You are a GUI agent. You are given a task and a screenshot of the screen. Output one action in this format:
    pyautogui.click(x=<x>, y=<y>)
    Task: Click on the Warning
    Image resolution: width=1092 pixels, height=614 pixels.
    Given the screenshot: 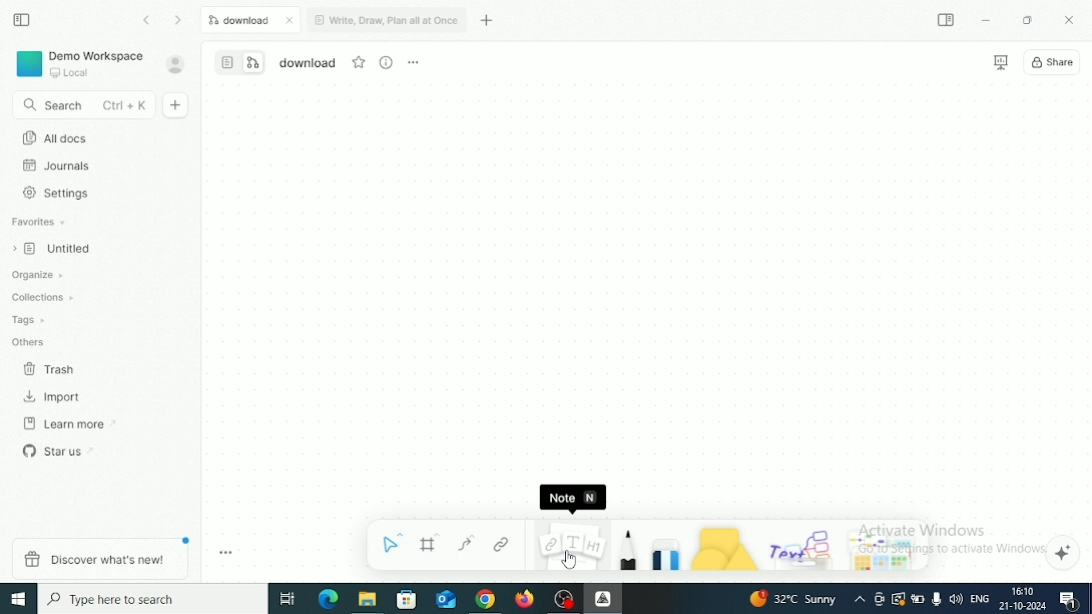 What is the action you would take?
    pyautogui.click(x=898, y=599)
    